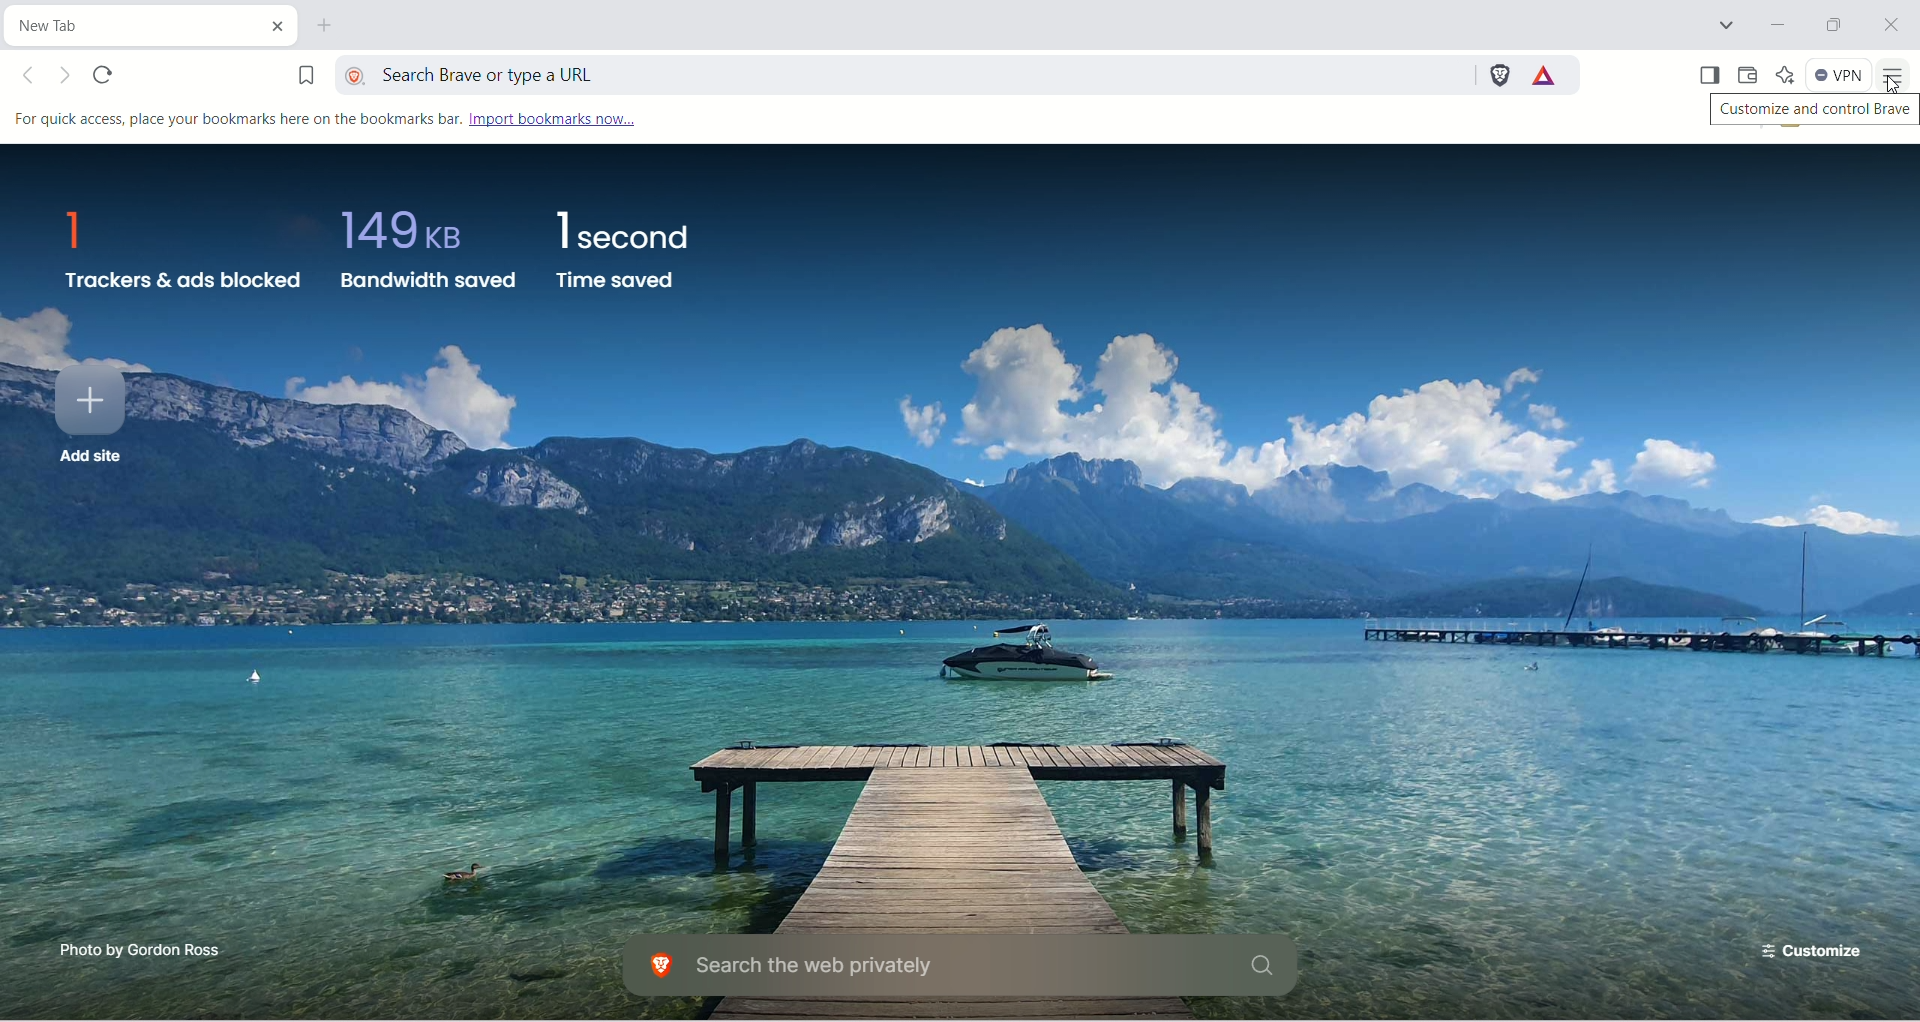  What do you see at coordinates (87, 420) in the screenshot?
I see `add site` at bounding box center [87, 420].